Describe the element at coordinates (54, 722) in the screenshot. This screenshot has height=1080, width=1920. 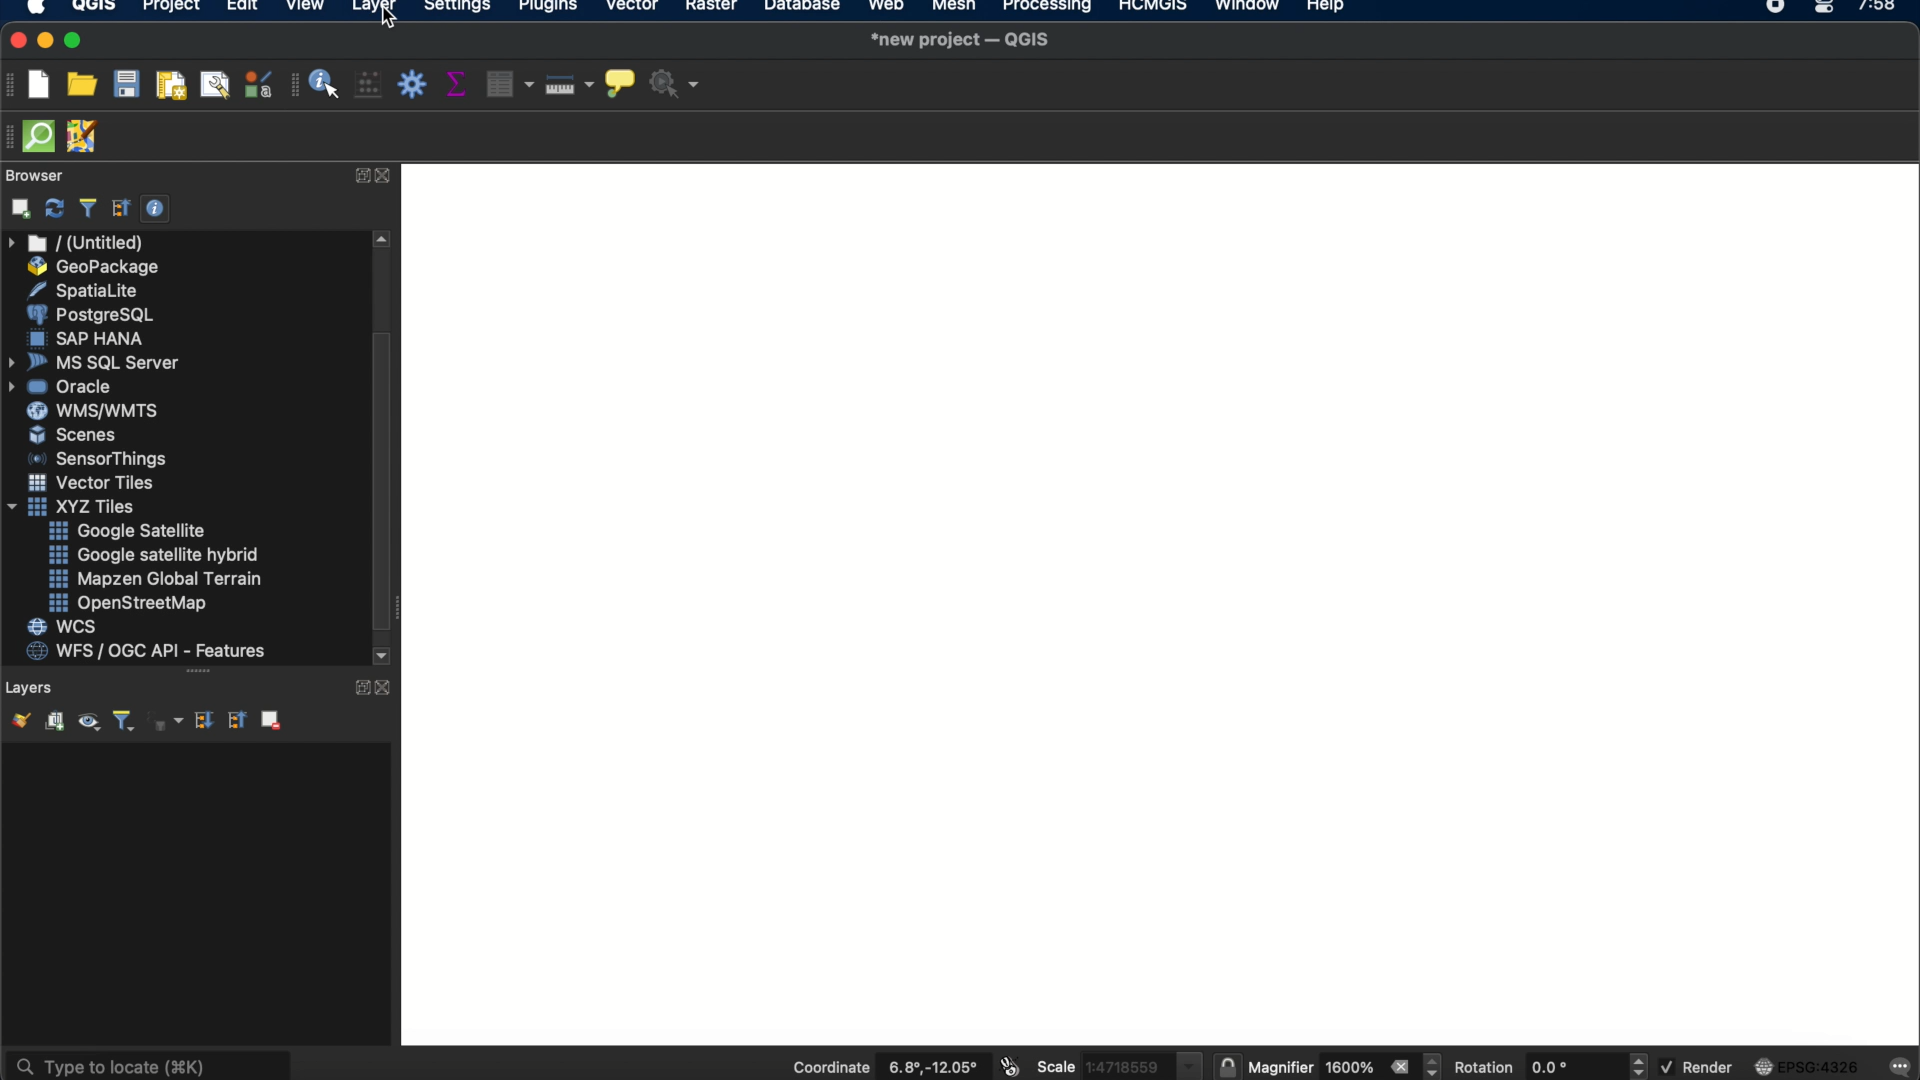
I see `add group` at that location.